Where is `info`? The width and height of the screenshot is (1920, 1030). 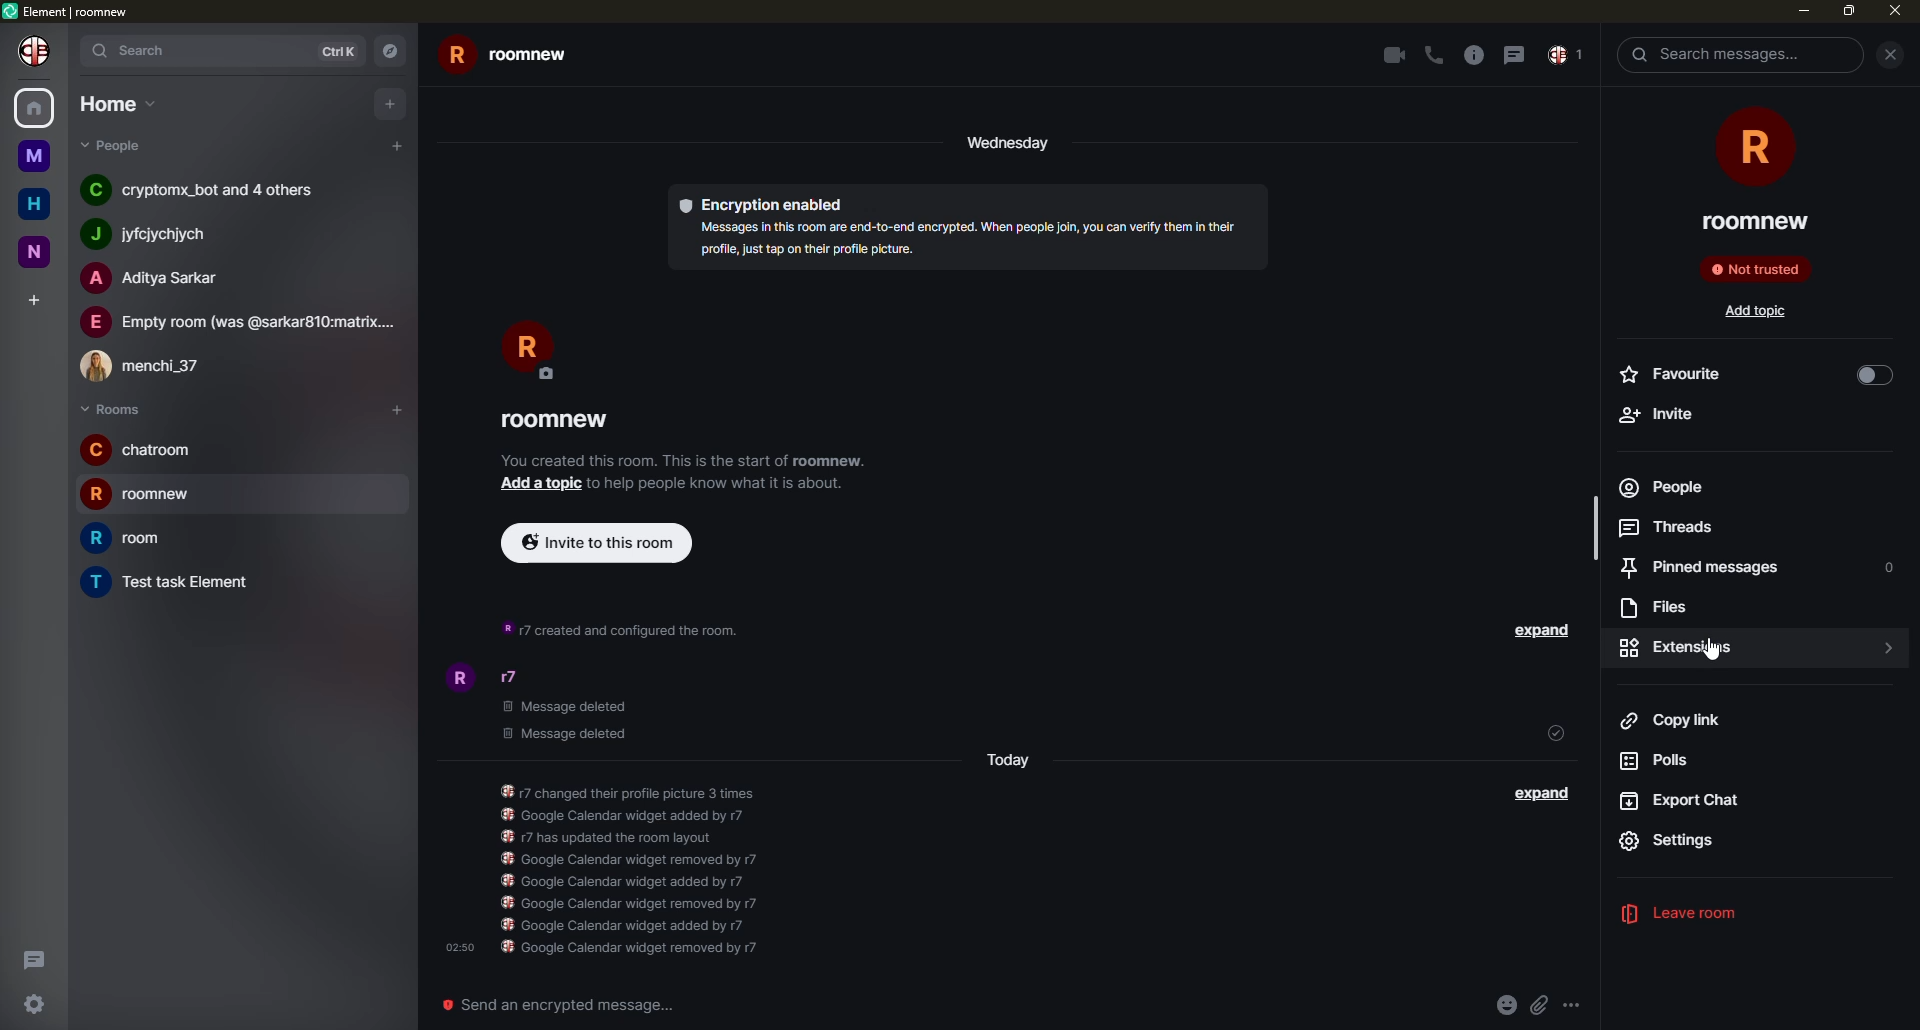
info is located at coordinates (1475, 56).